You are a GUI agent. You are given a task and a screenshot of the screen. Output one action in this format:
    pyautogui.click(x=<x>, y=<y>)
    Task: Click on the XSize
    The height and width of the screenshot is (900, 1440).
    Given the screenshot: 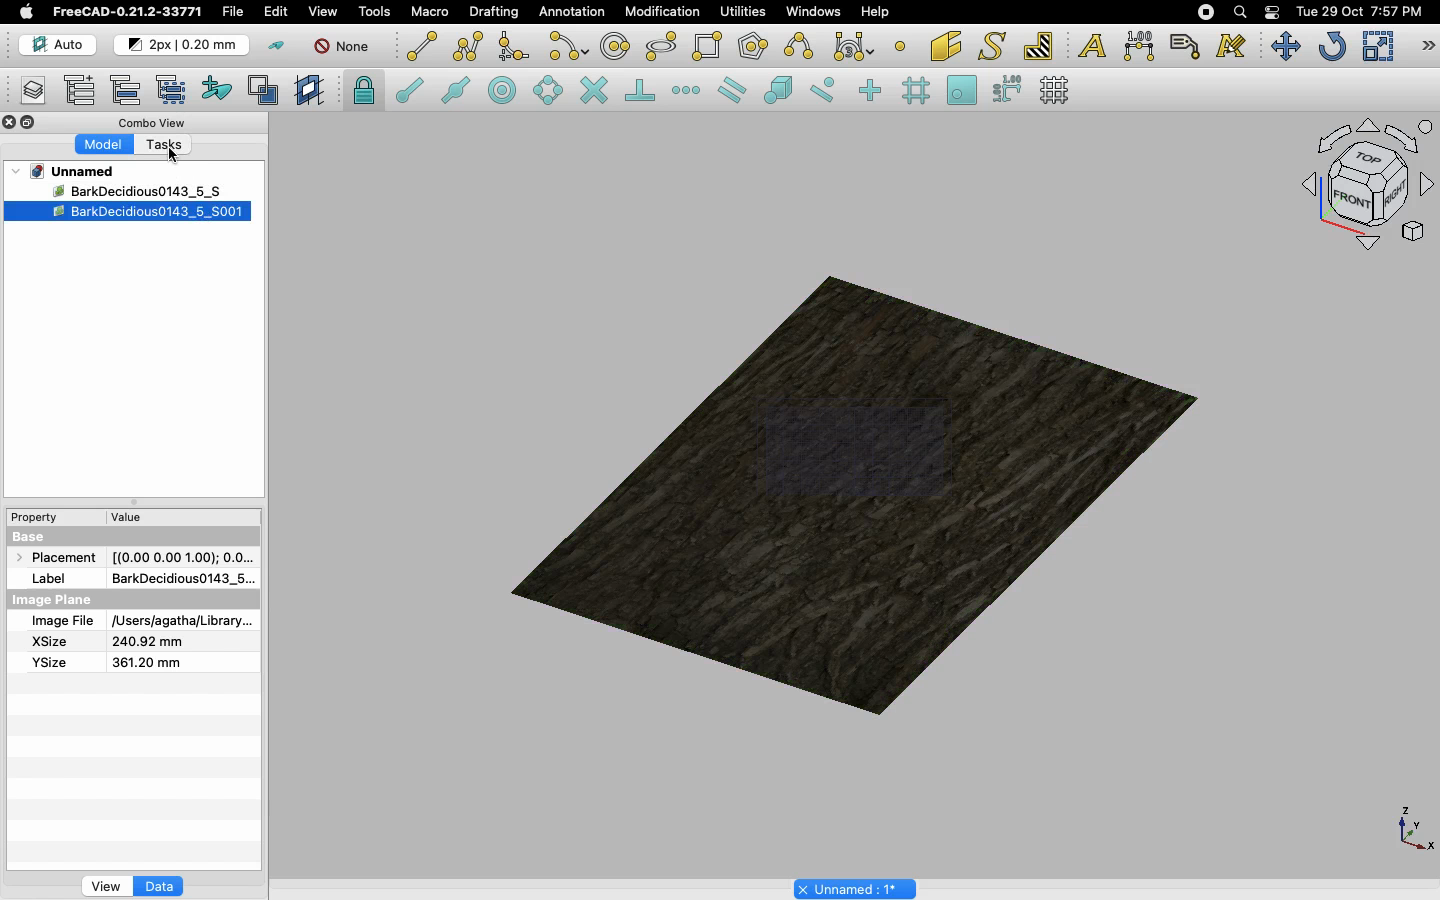 What is the action you would take?
    pyautogui.click(x=50, y=642)
    